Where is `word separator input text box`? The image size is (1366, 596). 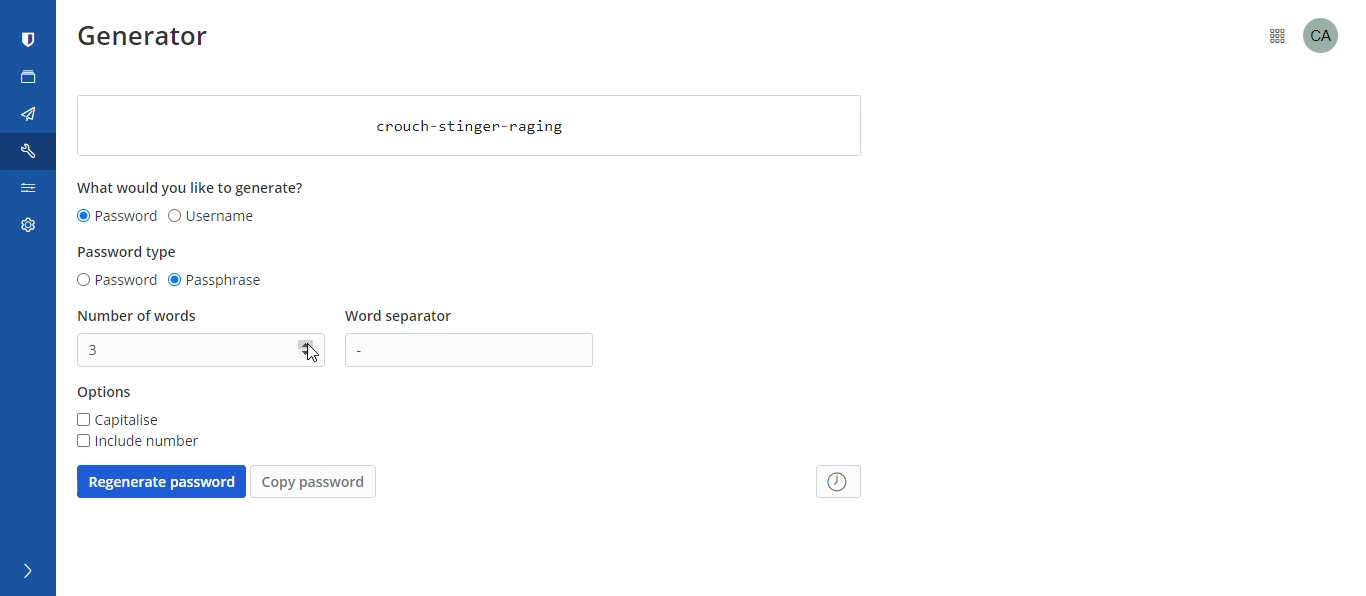 word separator input text box is located at coordinates (475, 350).